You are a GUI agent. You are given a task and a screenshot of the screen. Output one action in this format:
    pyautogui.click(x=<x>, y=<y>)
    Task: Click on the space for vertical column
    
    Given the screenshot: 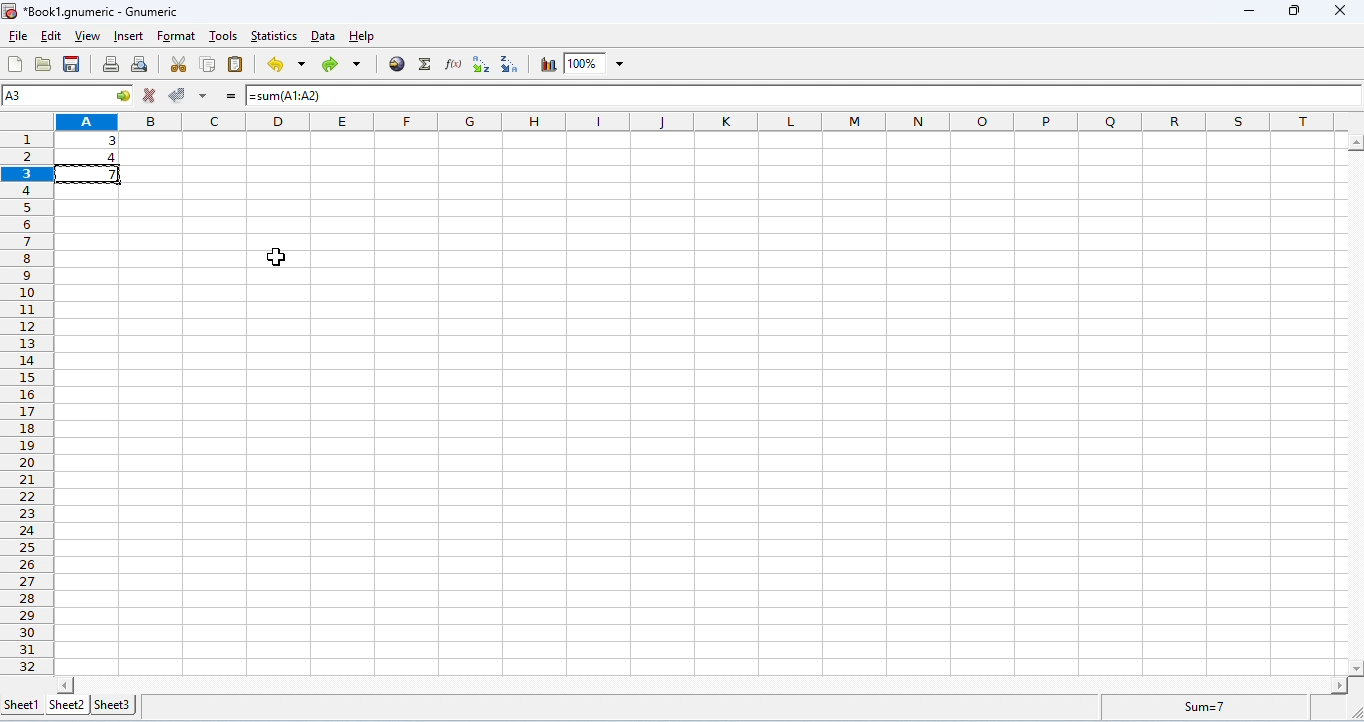 What is the action you would take?
    pyautogui.click(x=1352, y=404)
    